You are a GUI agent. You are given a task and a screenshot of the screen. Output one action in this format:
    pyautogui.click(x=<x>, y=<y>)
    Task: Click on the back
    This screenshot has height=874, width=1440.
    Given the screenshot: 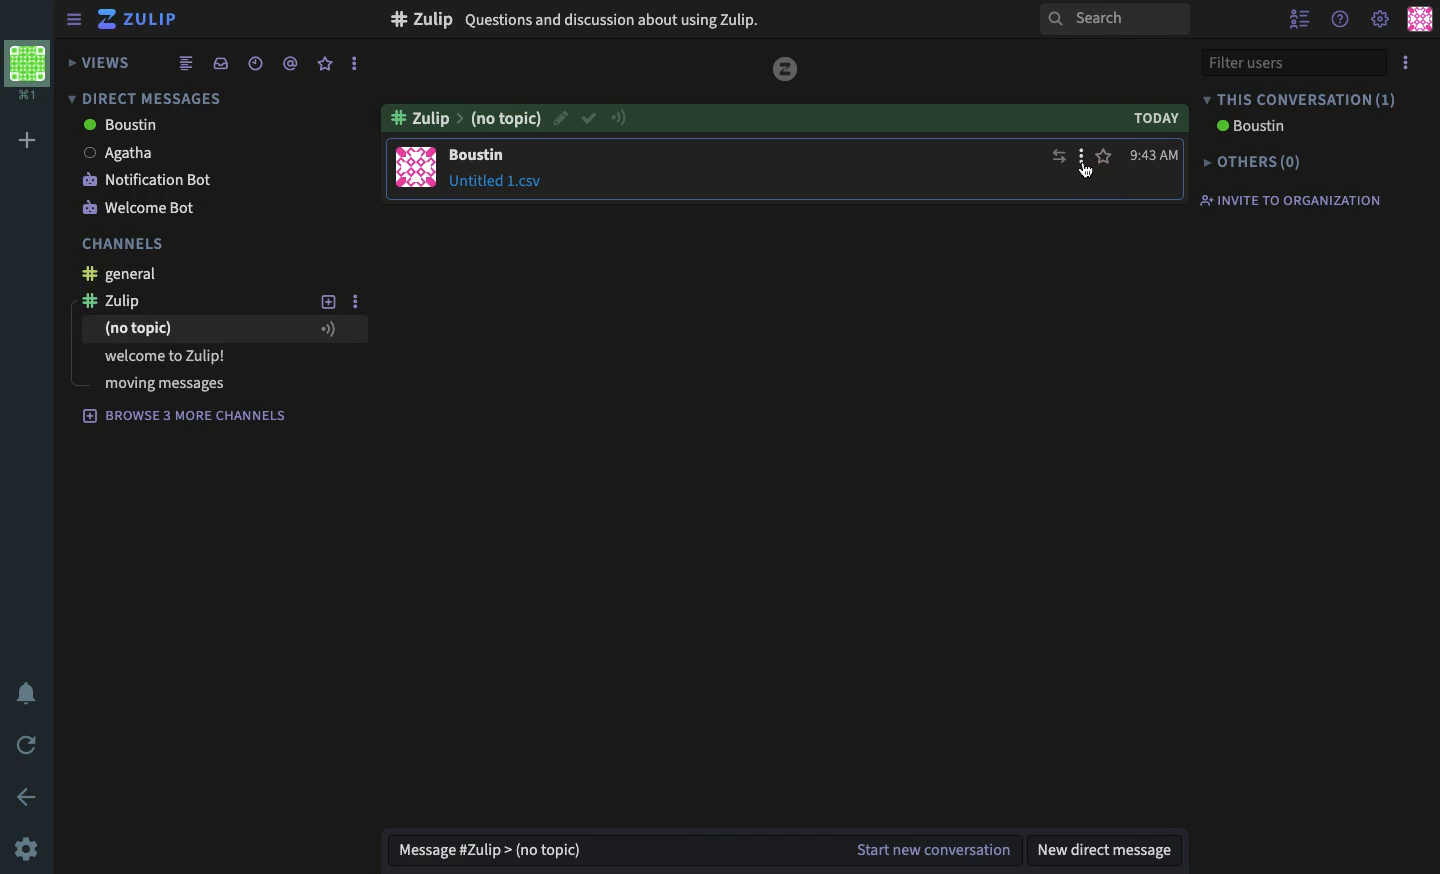 What is the action you would take?
    pyautogui.click(x=26, y=795)
    